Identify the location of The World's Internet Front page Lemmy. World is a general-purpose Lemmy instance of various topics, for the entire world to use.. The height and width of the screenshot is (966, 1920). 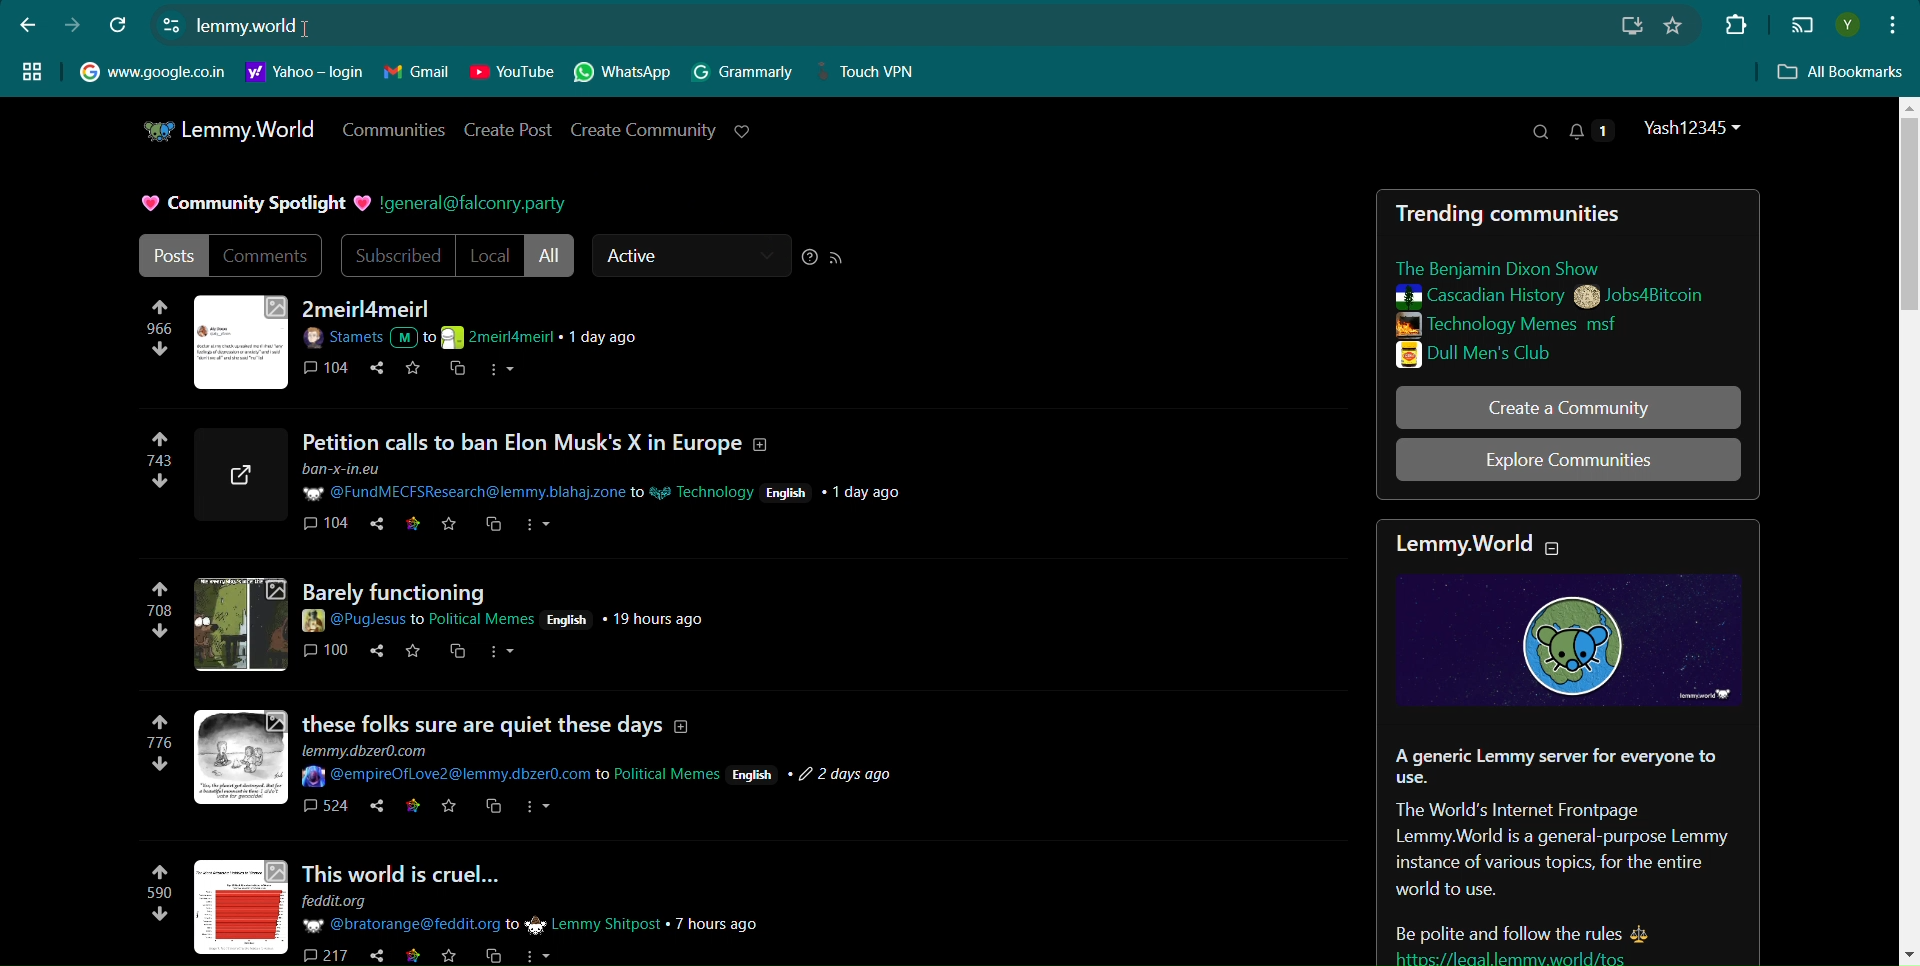
(1560, 851).